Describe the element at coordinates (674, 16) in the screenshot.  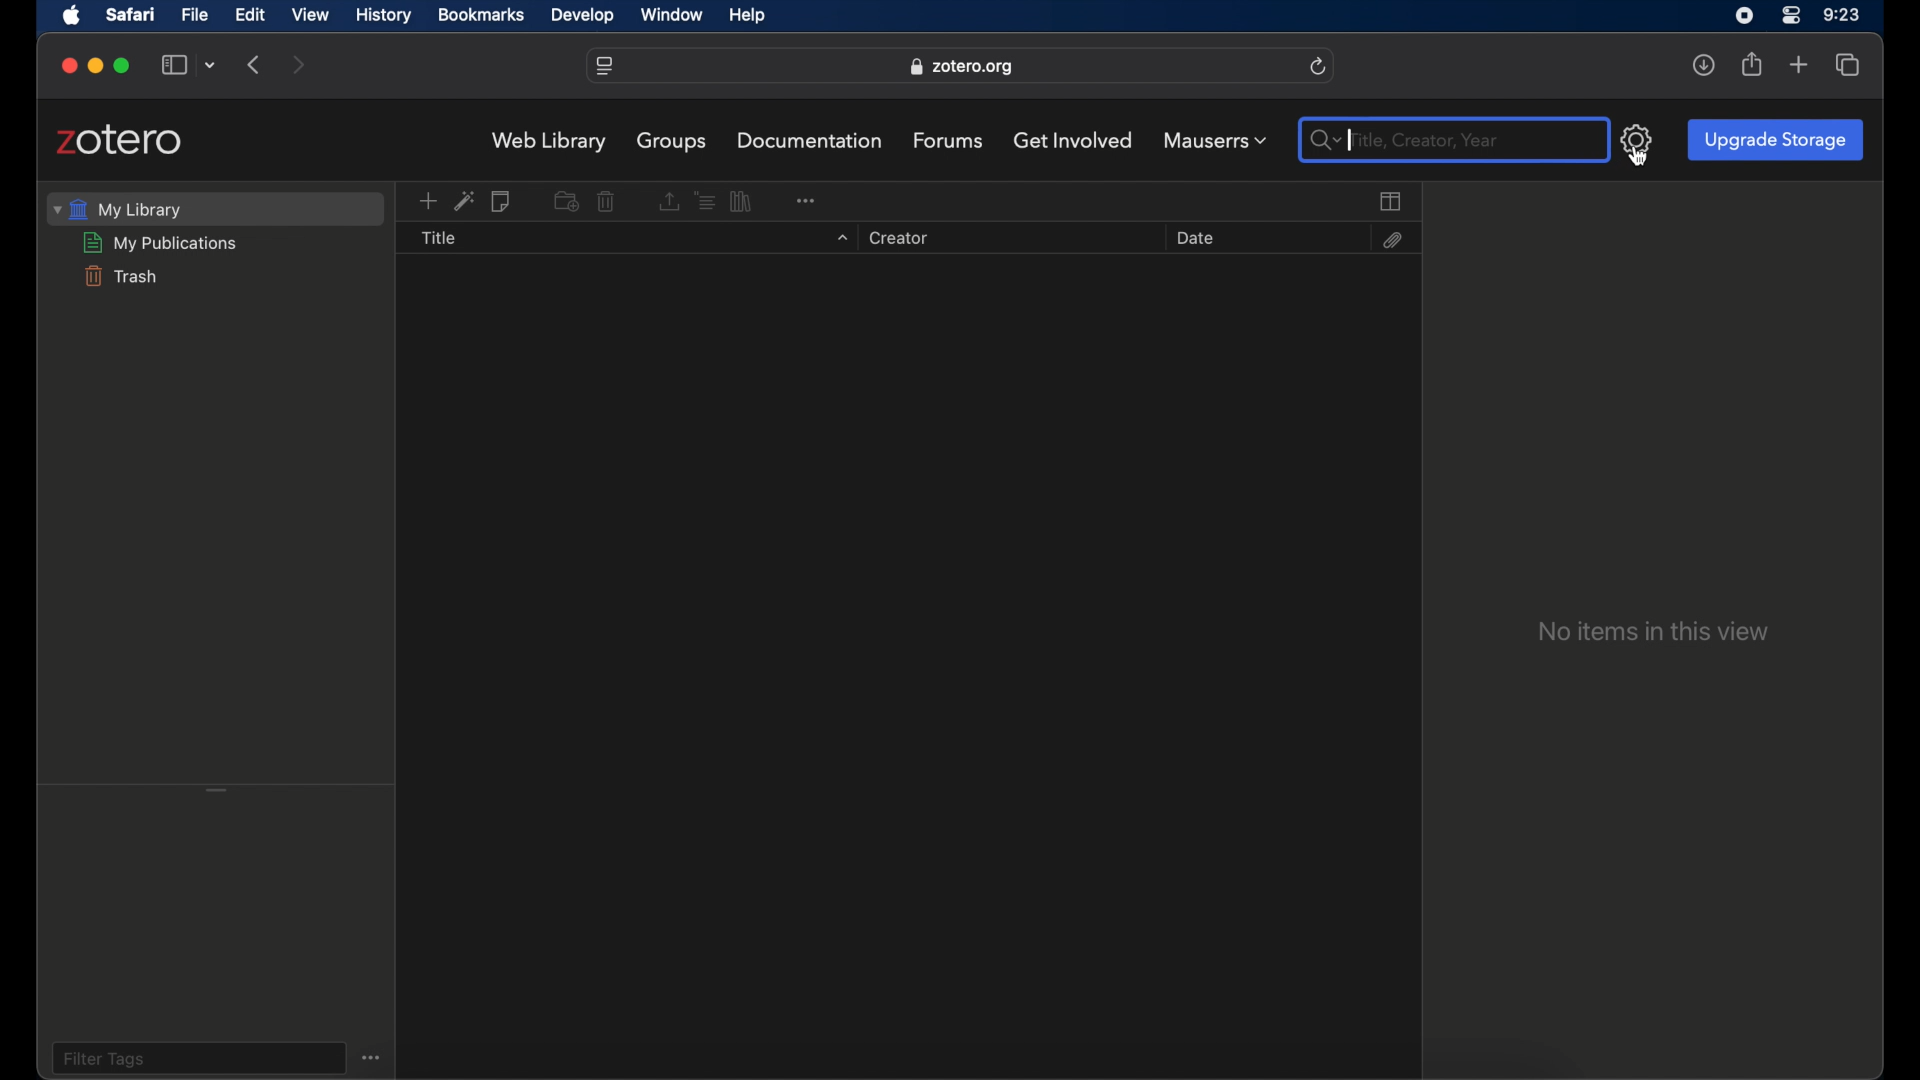
I see `window` at that location.